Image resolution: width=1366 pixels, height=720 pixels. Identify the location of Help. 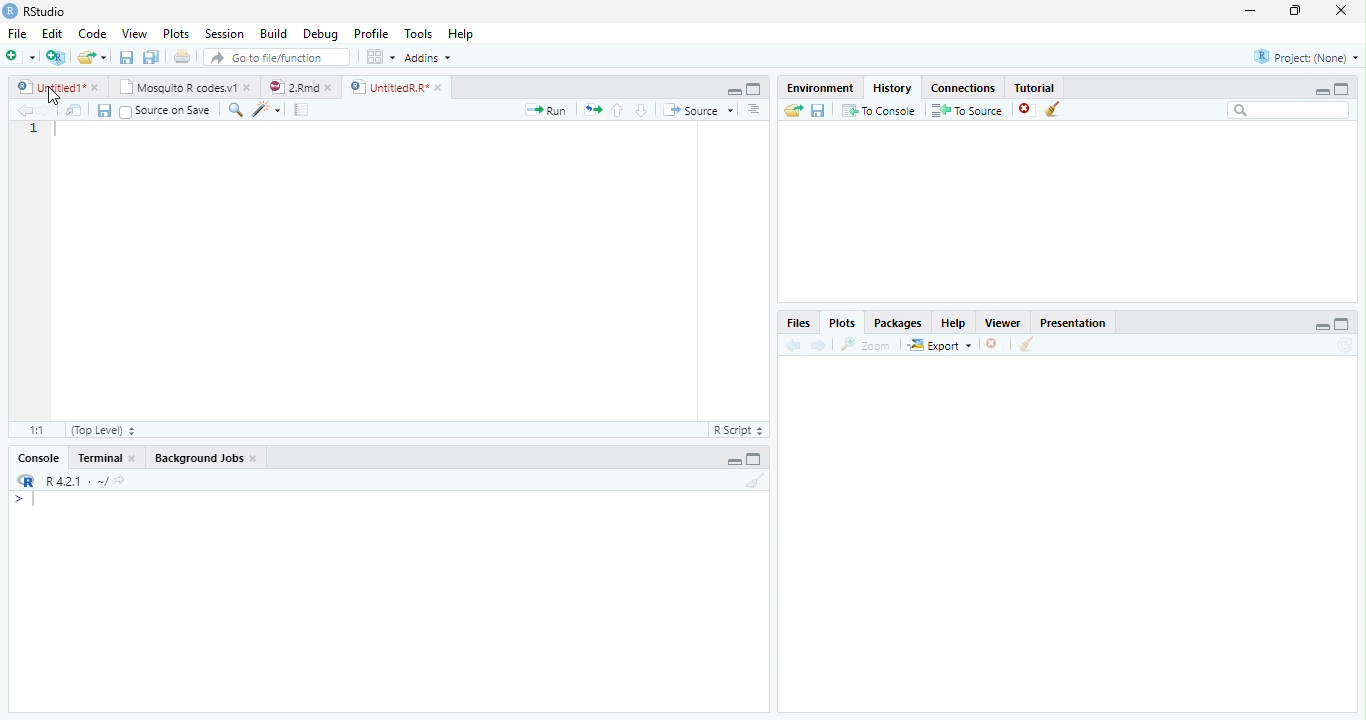
(462, 35).